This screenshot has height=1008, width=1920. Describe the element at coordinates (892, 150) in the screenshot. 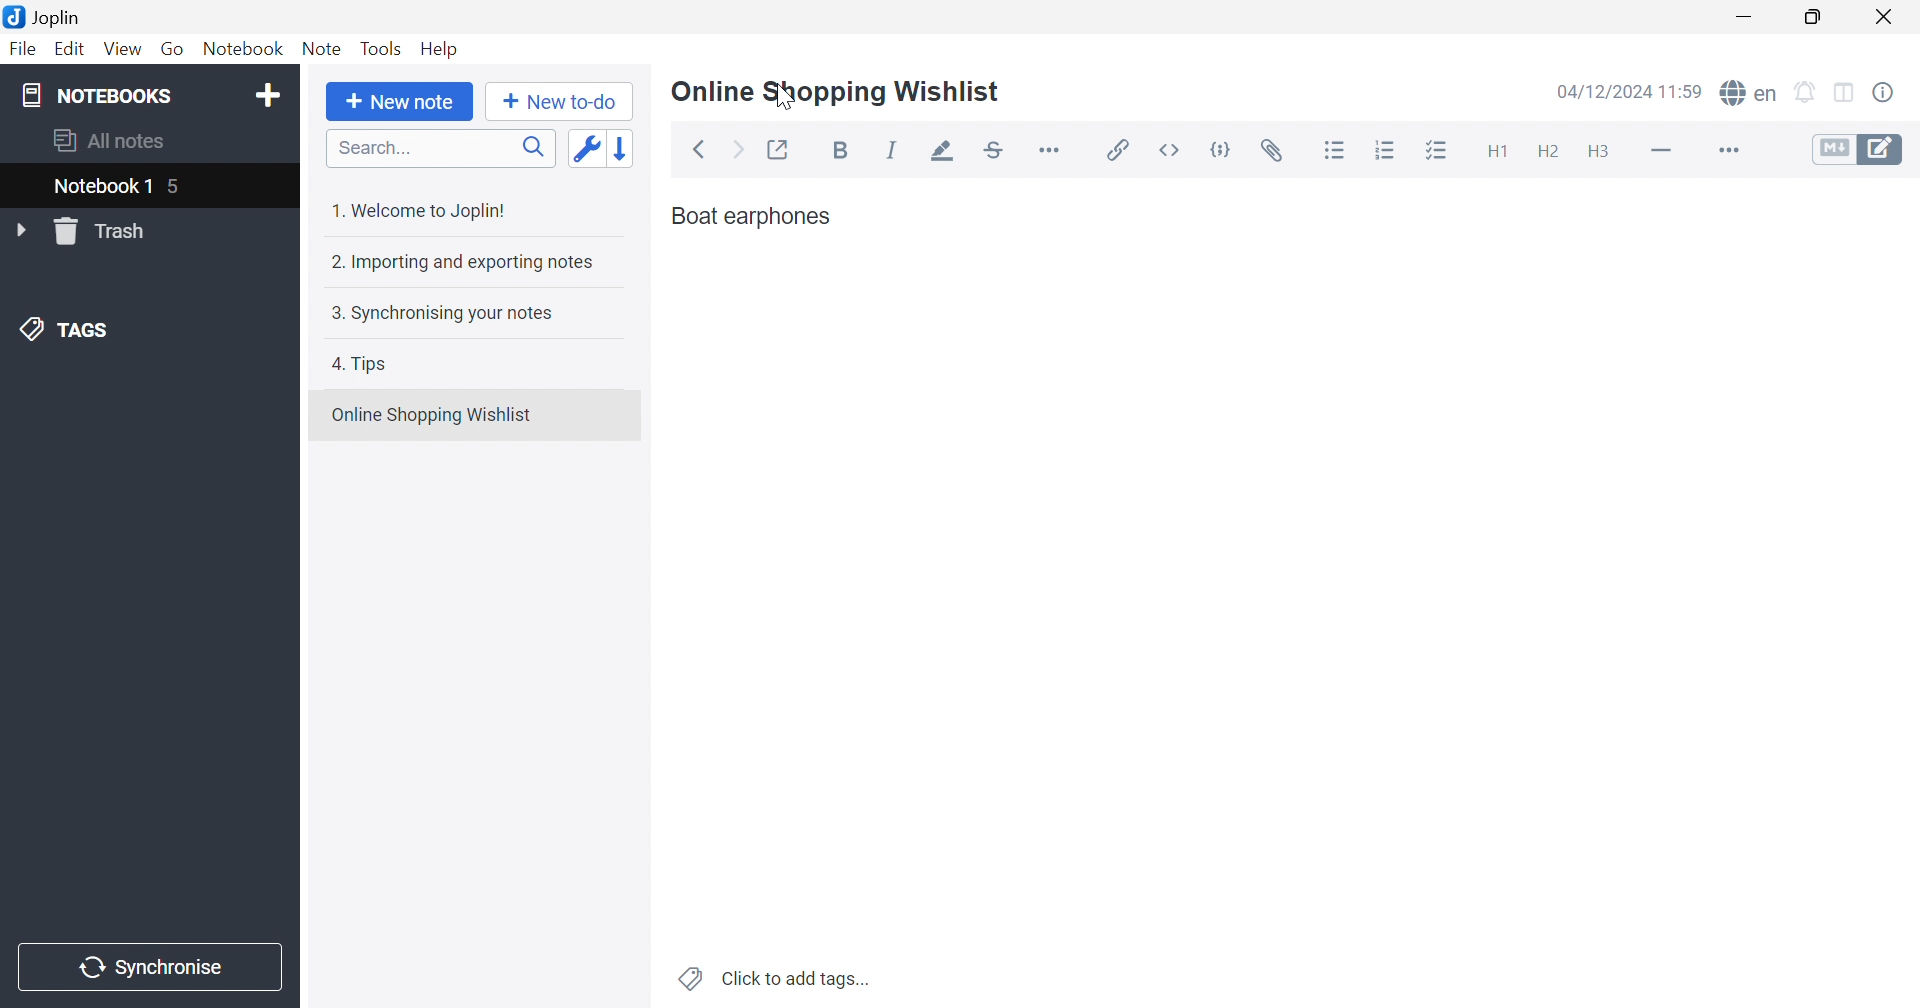

I see `Italic` at that location.